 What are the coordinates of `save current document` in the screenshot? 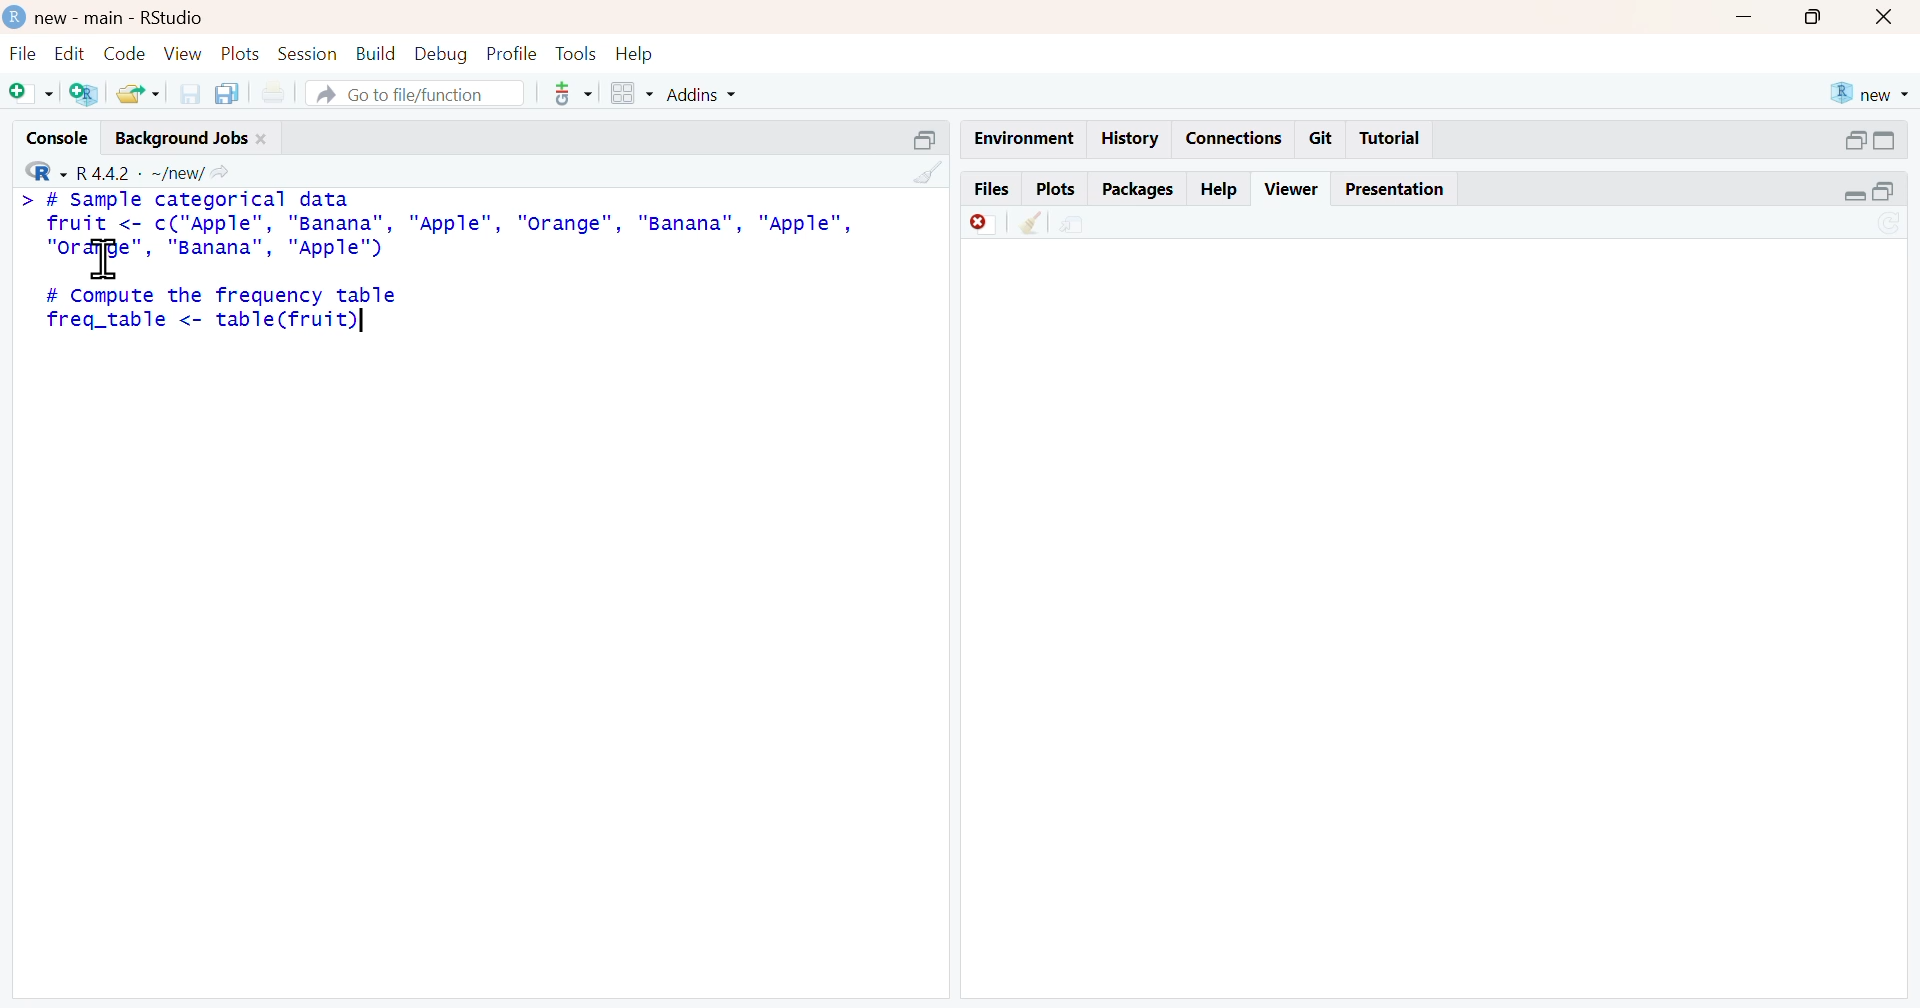 It's located at (193, 95).